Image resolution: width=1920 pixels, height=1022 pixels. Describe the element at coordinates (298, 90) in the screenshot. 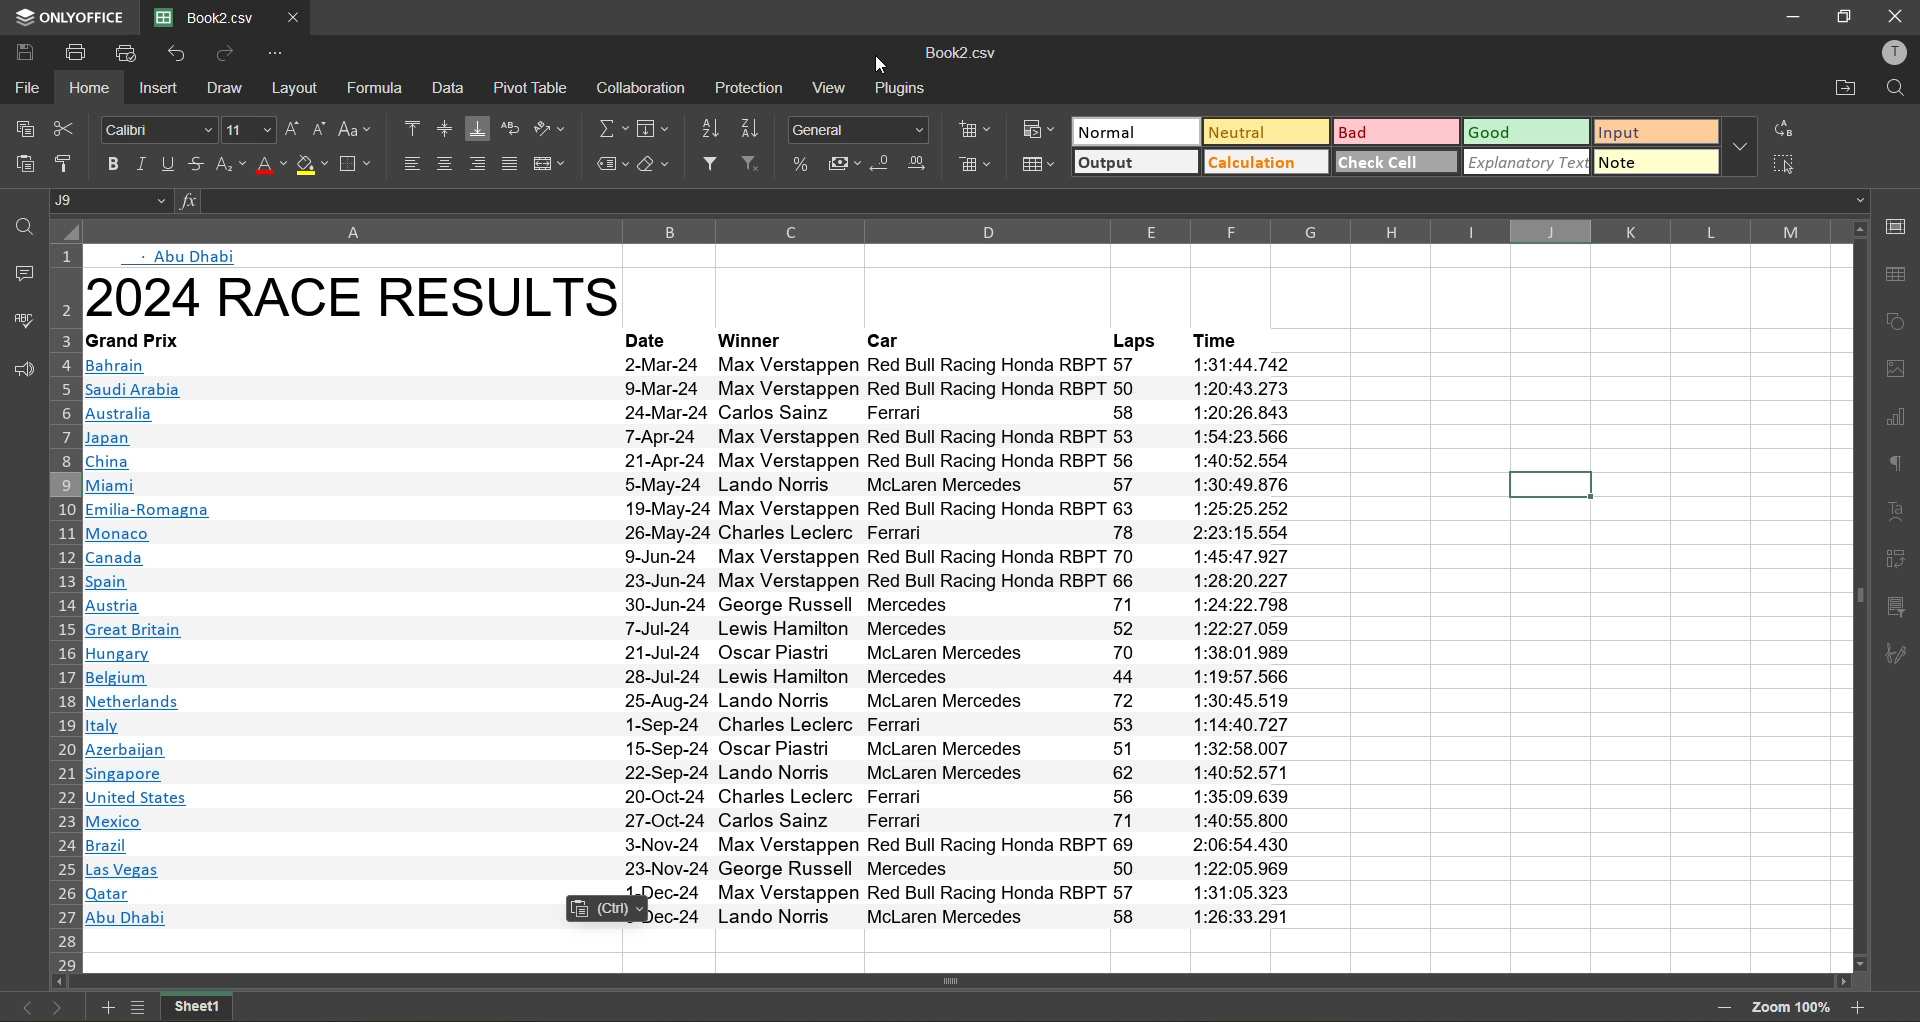

I see `layout` at that location.